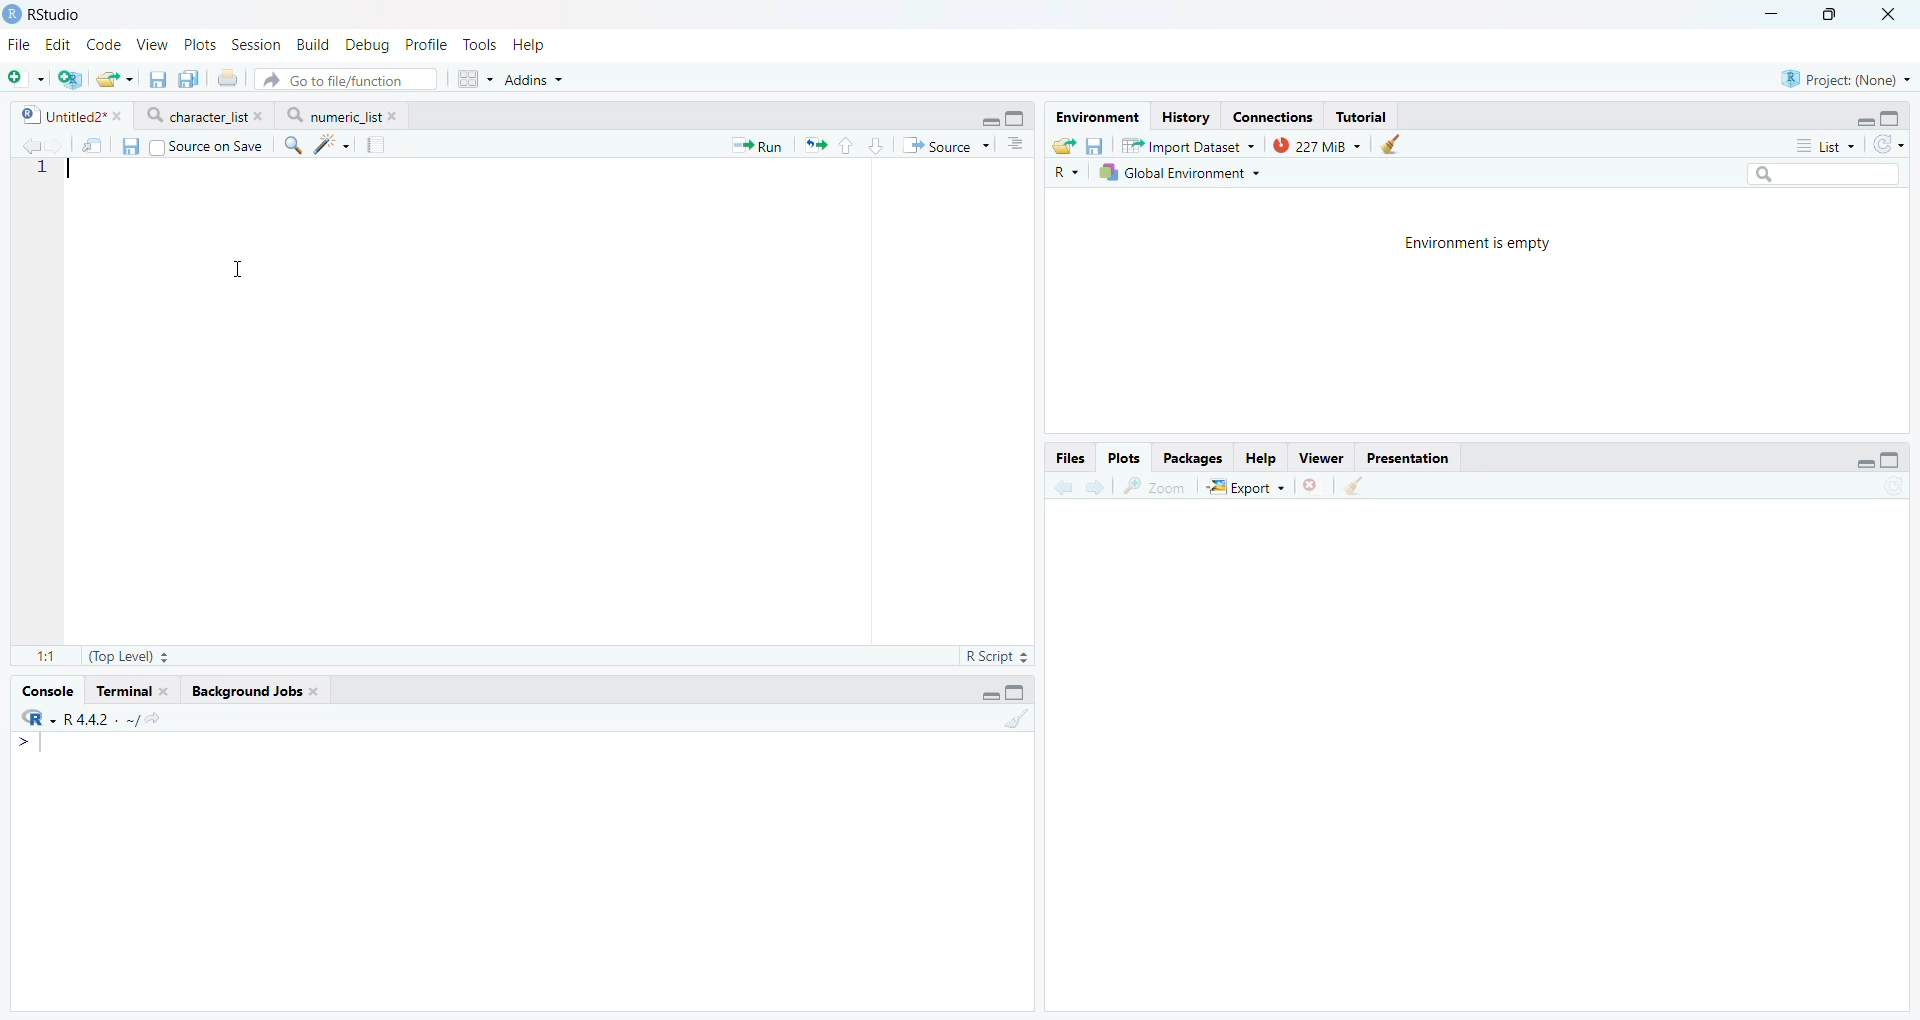  What do you see at coordinates (425, 45) in the screenshot?
I see `Profile` at bounding box center [425, 45].